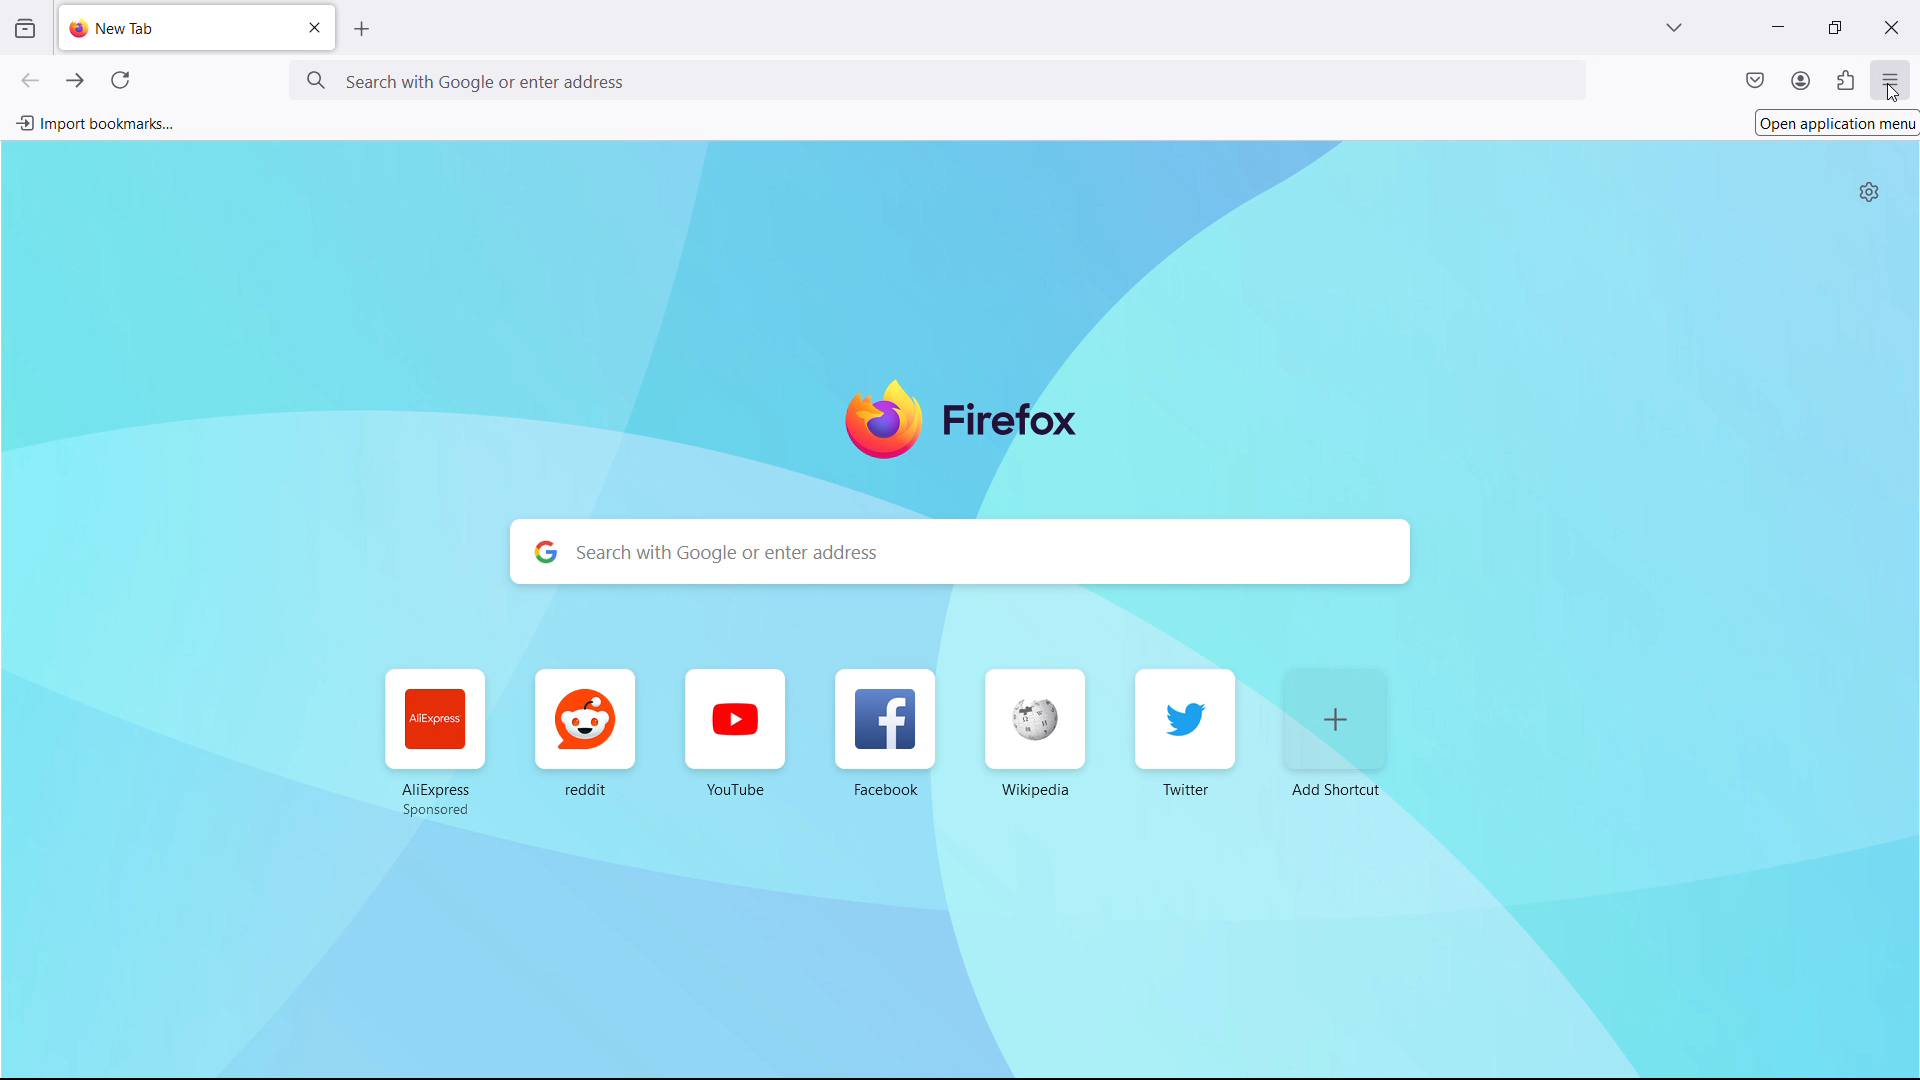 The height and width of the screenshot is (1080, 1920). What do you see at coordinates (962, 552) in the screenshot?
I see `search with google or enter address` at bounding box center [962, 552].